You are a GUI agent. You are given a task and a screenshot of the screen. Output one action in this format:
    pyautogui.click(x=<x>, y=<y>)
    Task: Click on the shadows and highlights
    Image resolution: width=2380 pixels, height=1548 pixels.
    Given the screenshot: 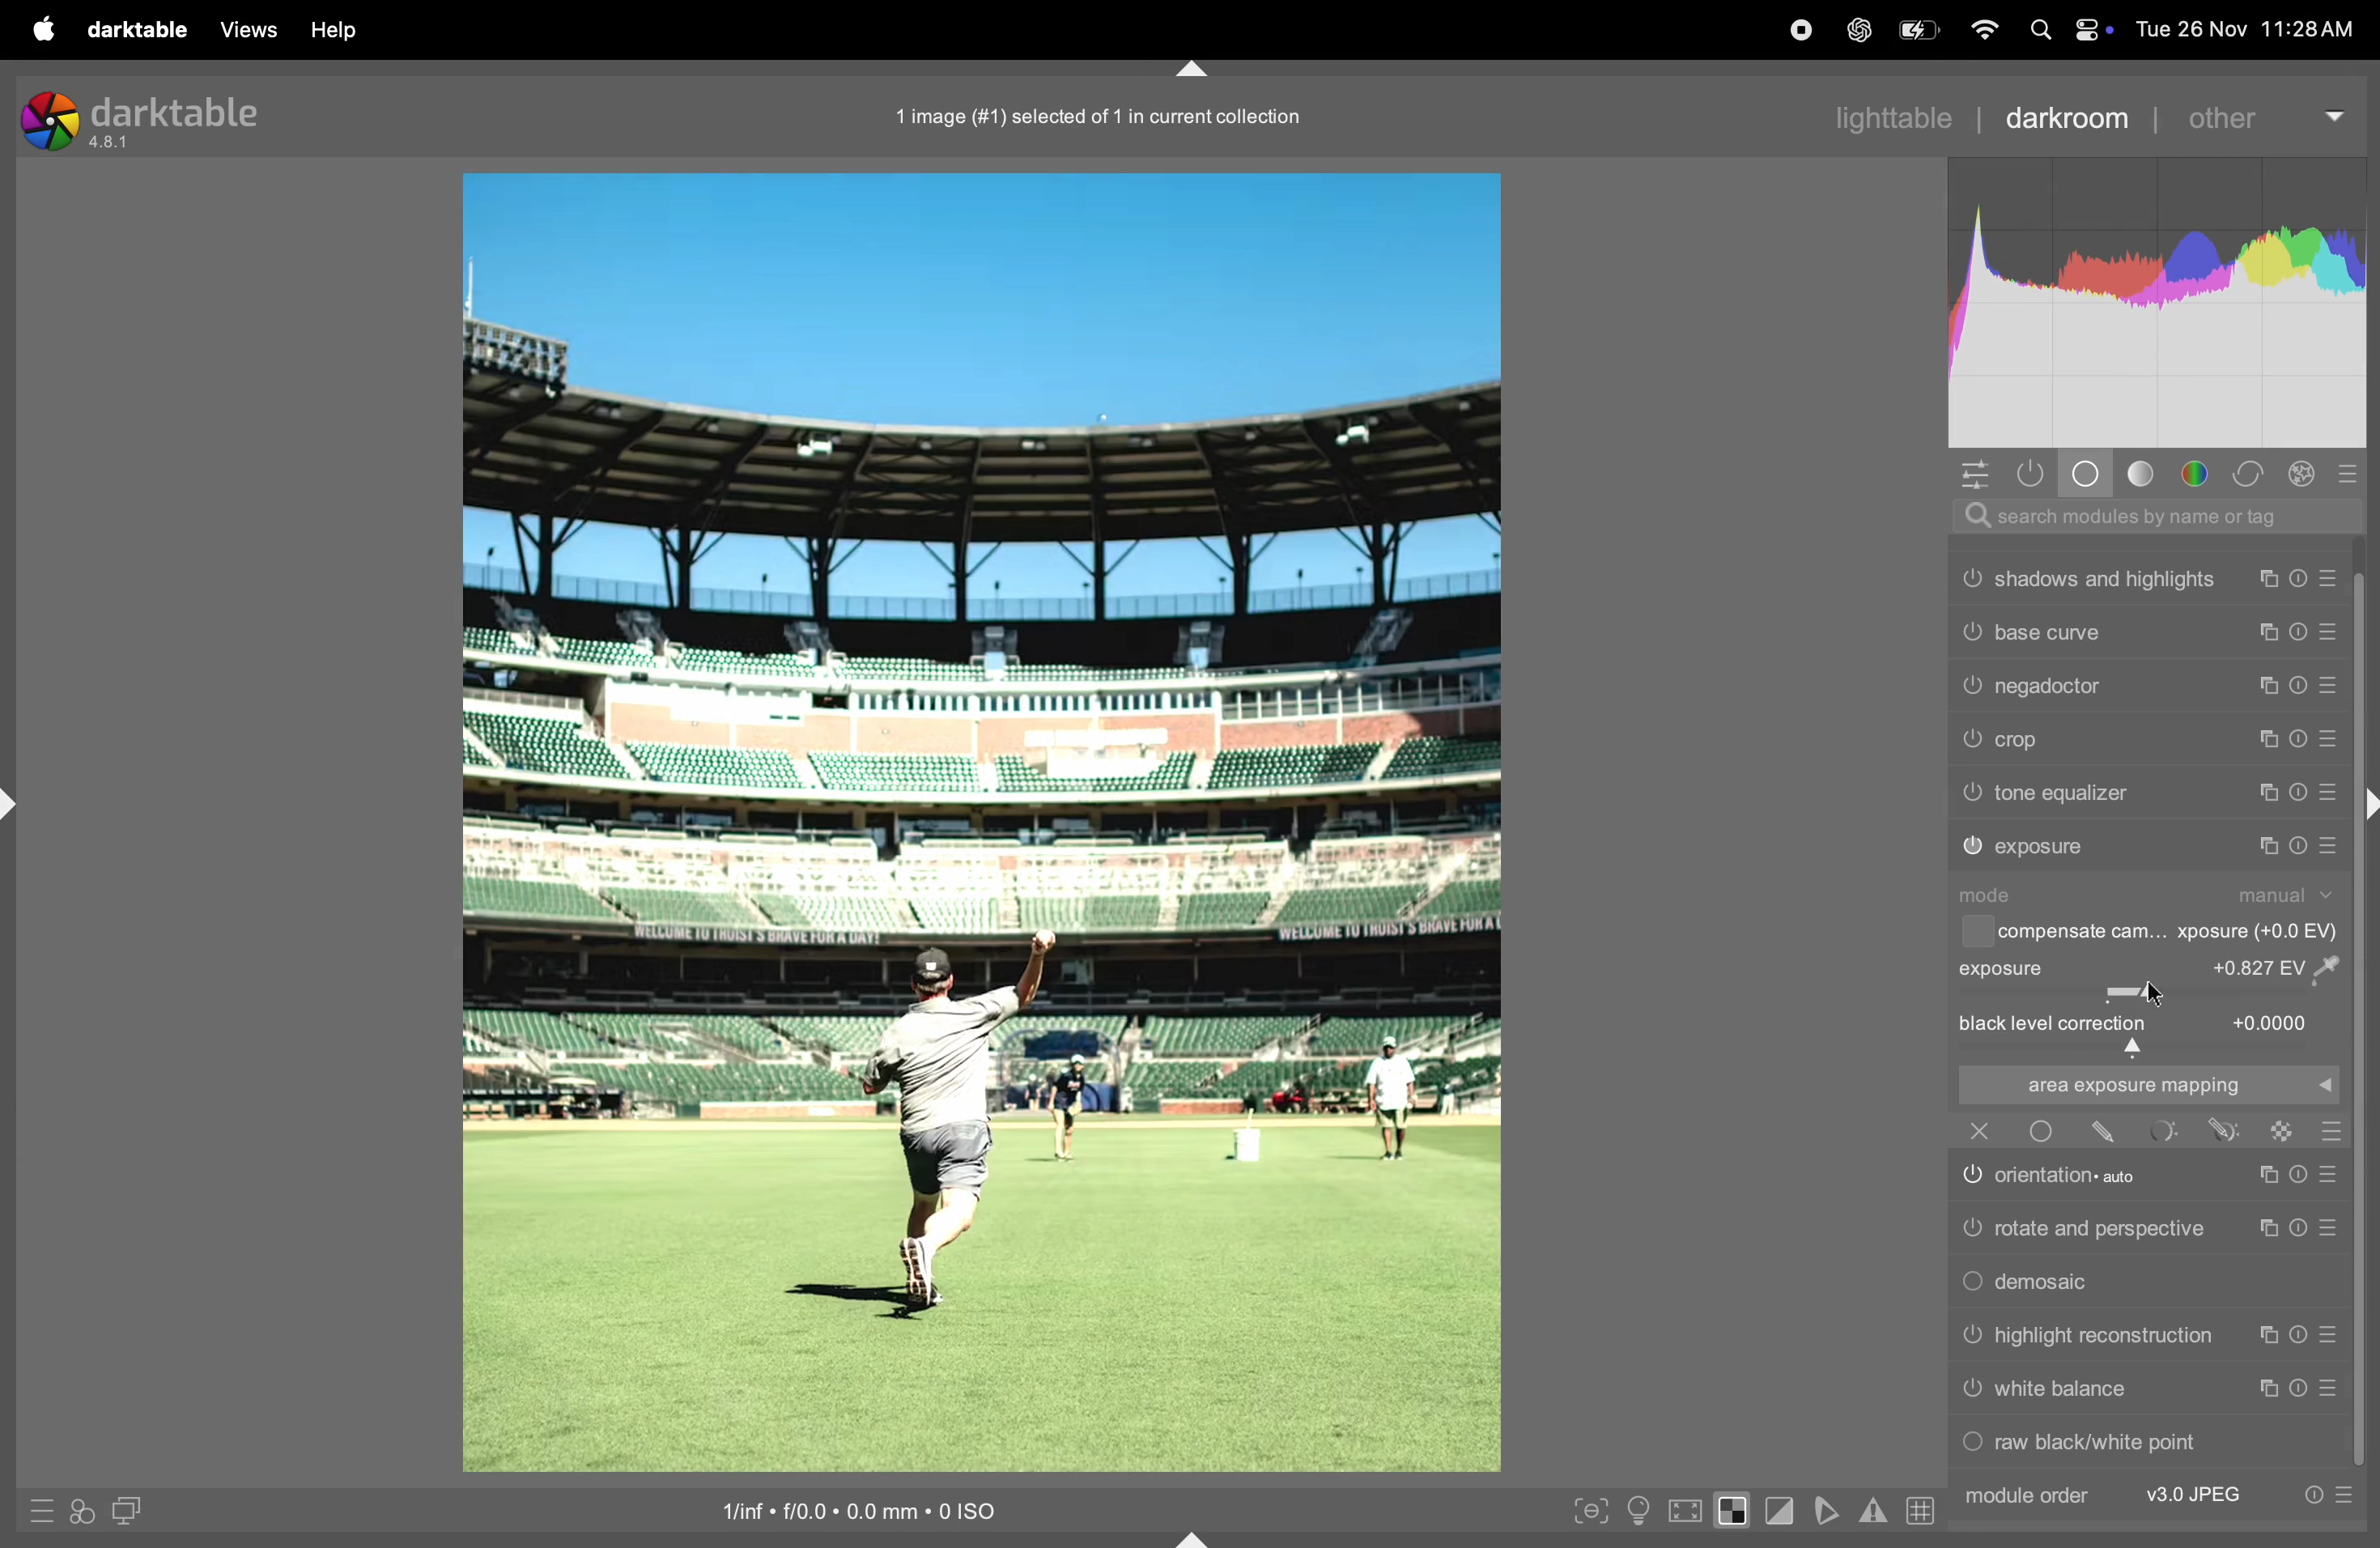 What is the action you would take?
    pyautogui.click(x=2108, y=579)
    